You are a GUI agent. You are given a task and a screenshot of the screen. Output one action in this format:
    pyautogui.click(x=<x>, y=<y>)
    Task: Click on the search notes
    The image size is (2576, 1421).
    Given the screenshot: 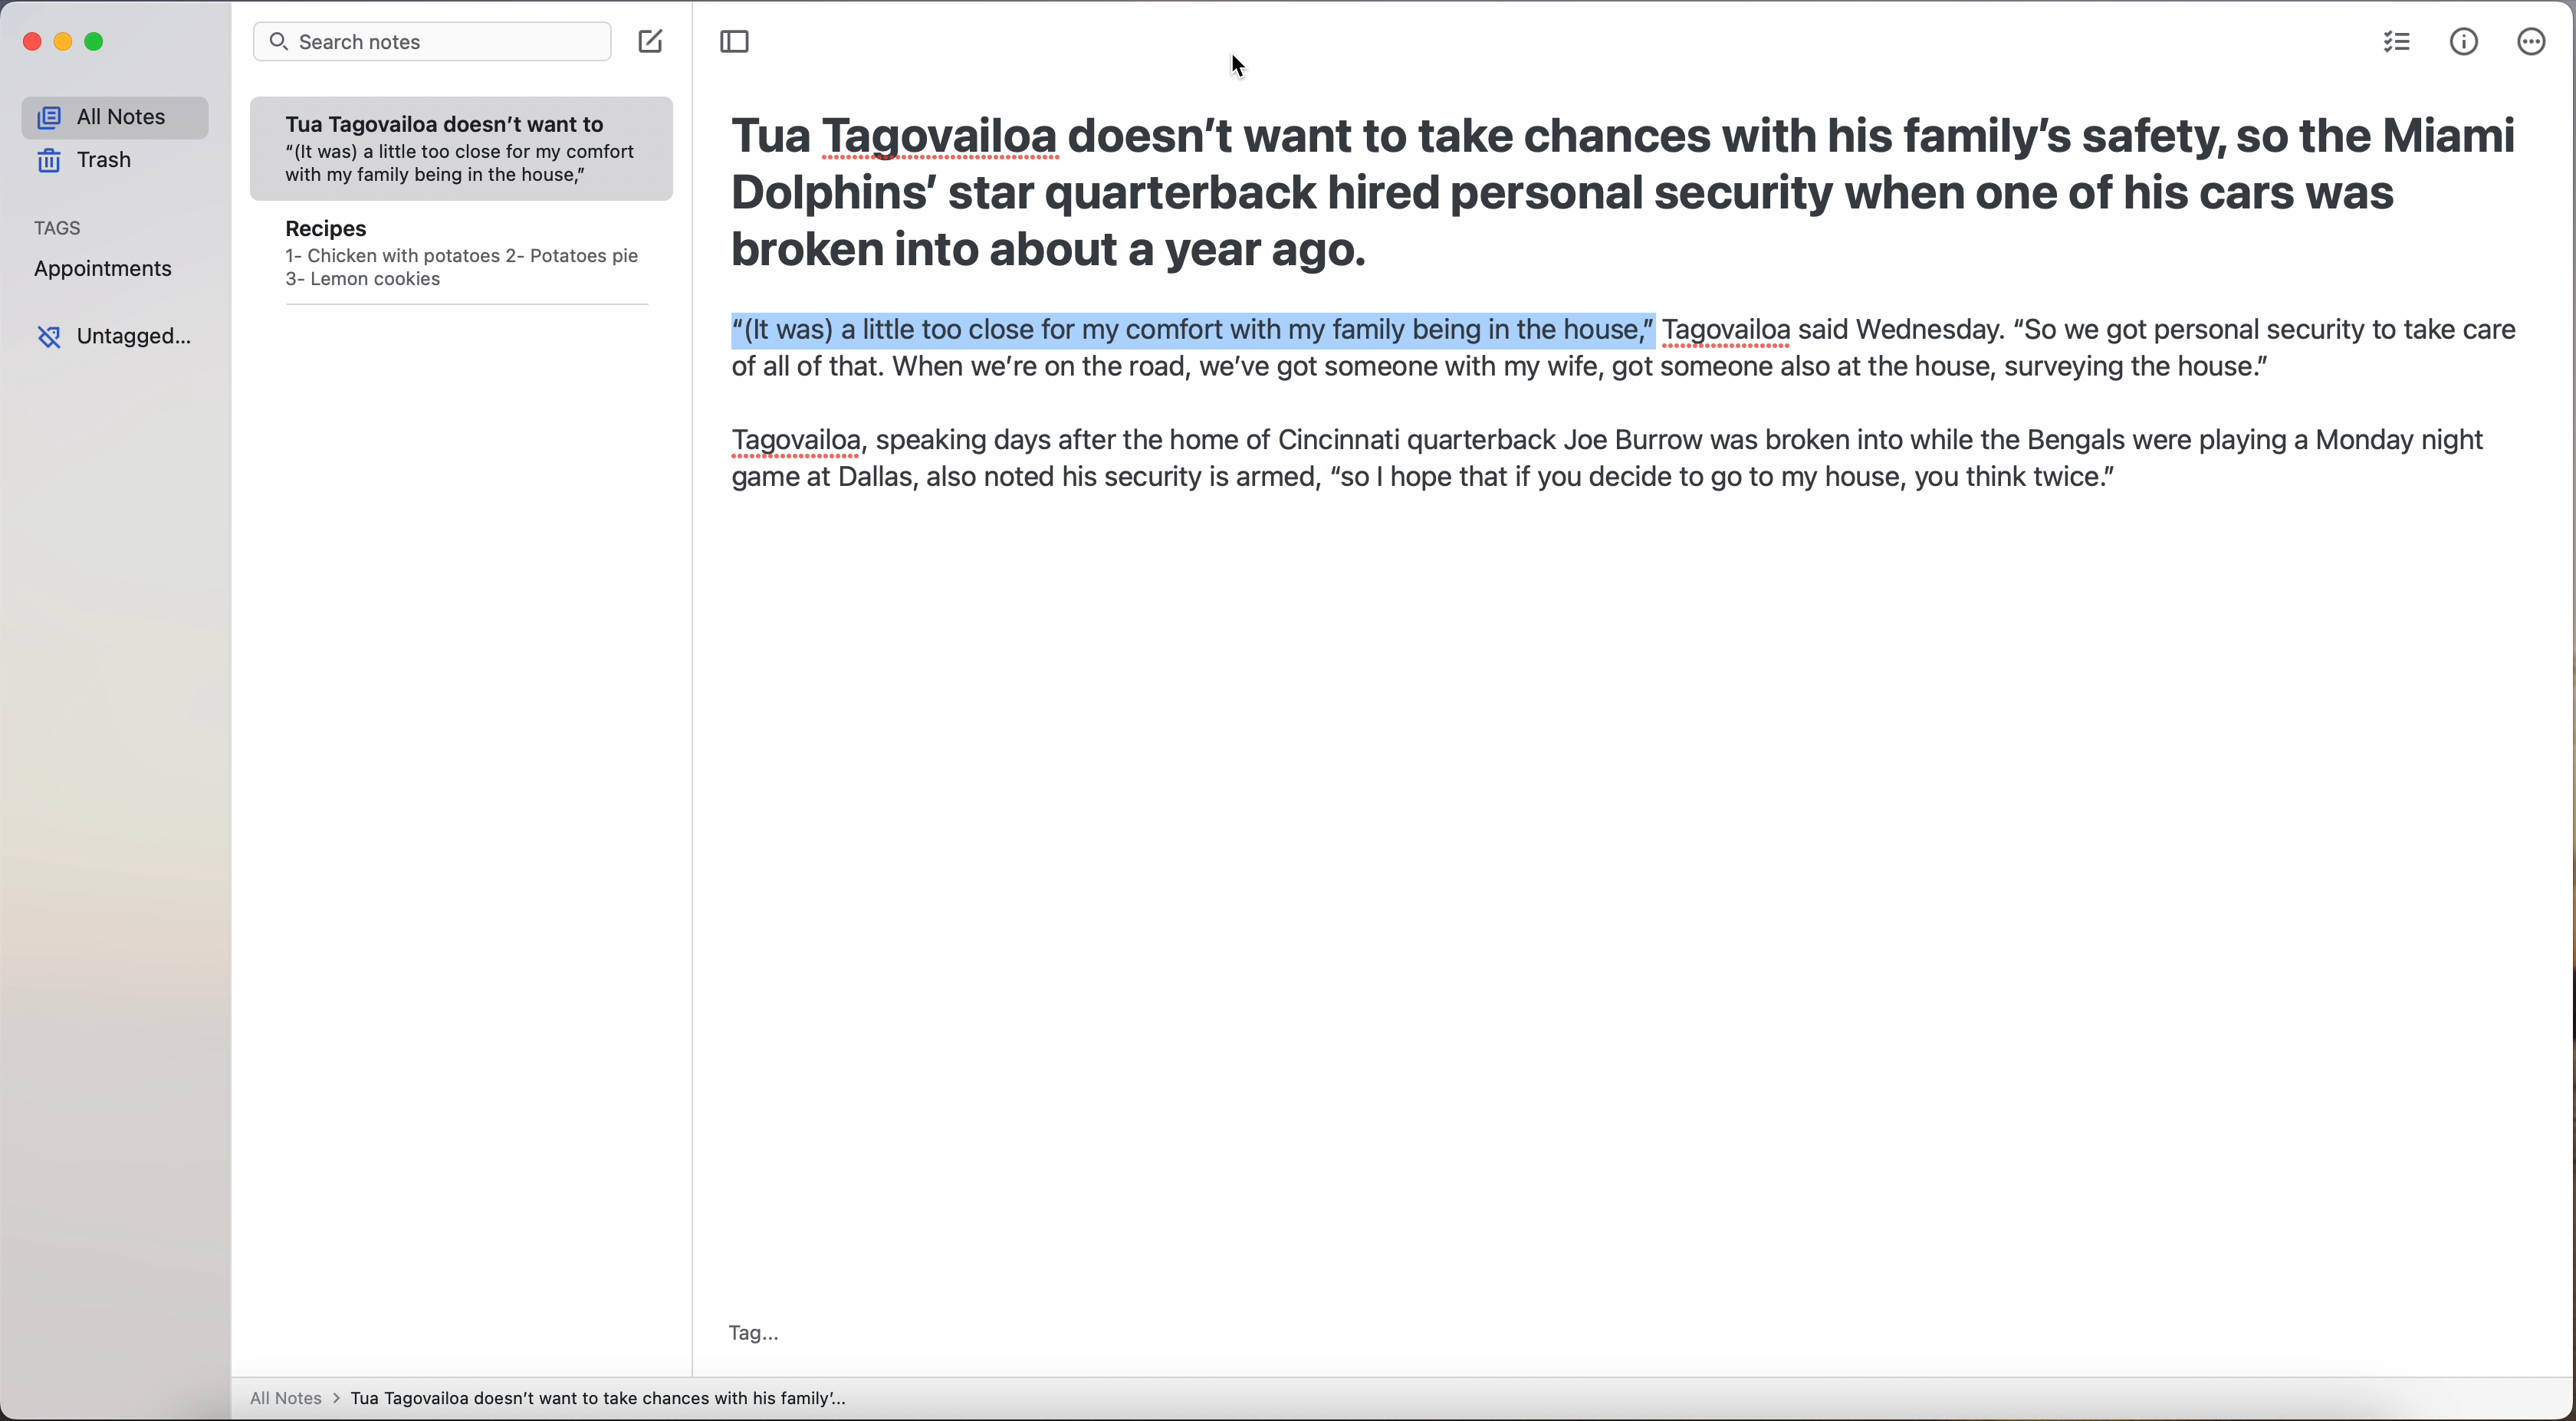 What is the action you would take?
    pyautogui.click(x=431, y=43)
    